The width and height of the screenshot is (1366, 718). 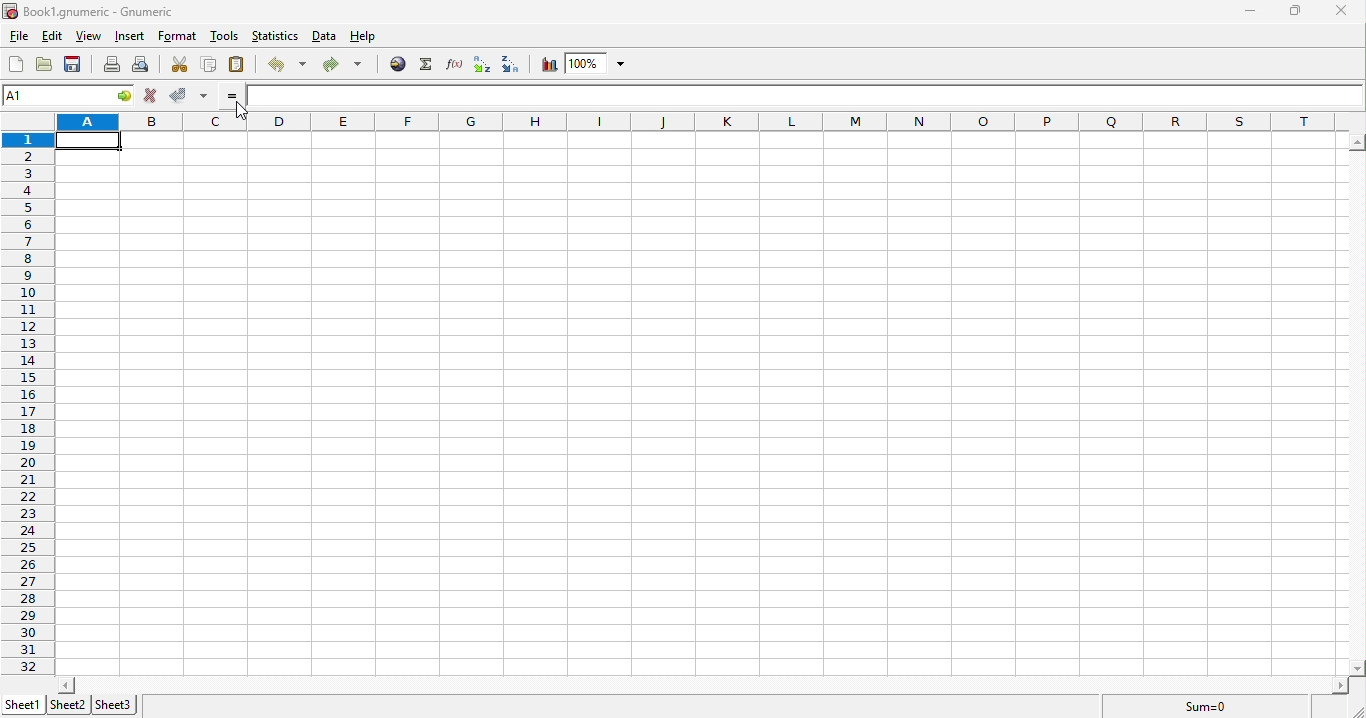 I want to click on data, so click(x=325, y=36).